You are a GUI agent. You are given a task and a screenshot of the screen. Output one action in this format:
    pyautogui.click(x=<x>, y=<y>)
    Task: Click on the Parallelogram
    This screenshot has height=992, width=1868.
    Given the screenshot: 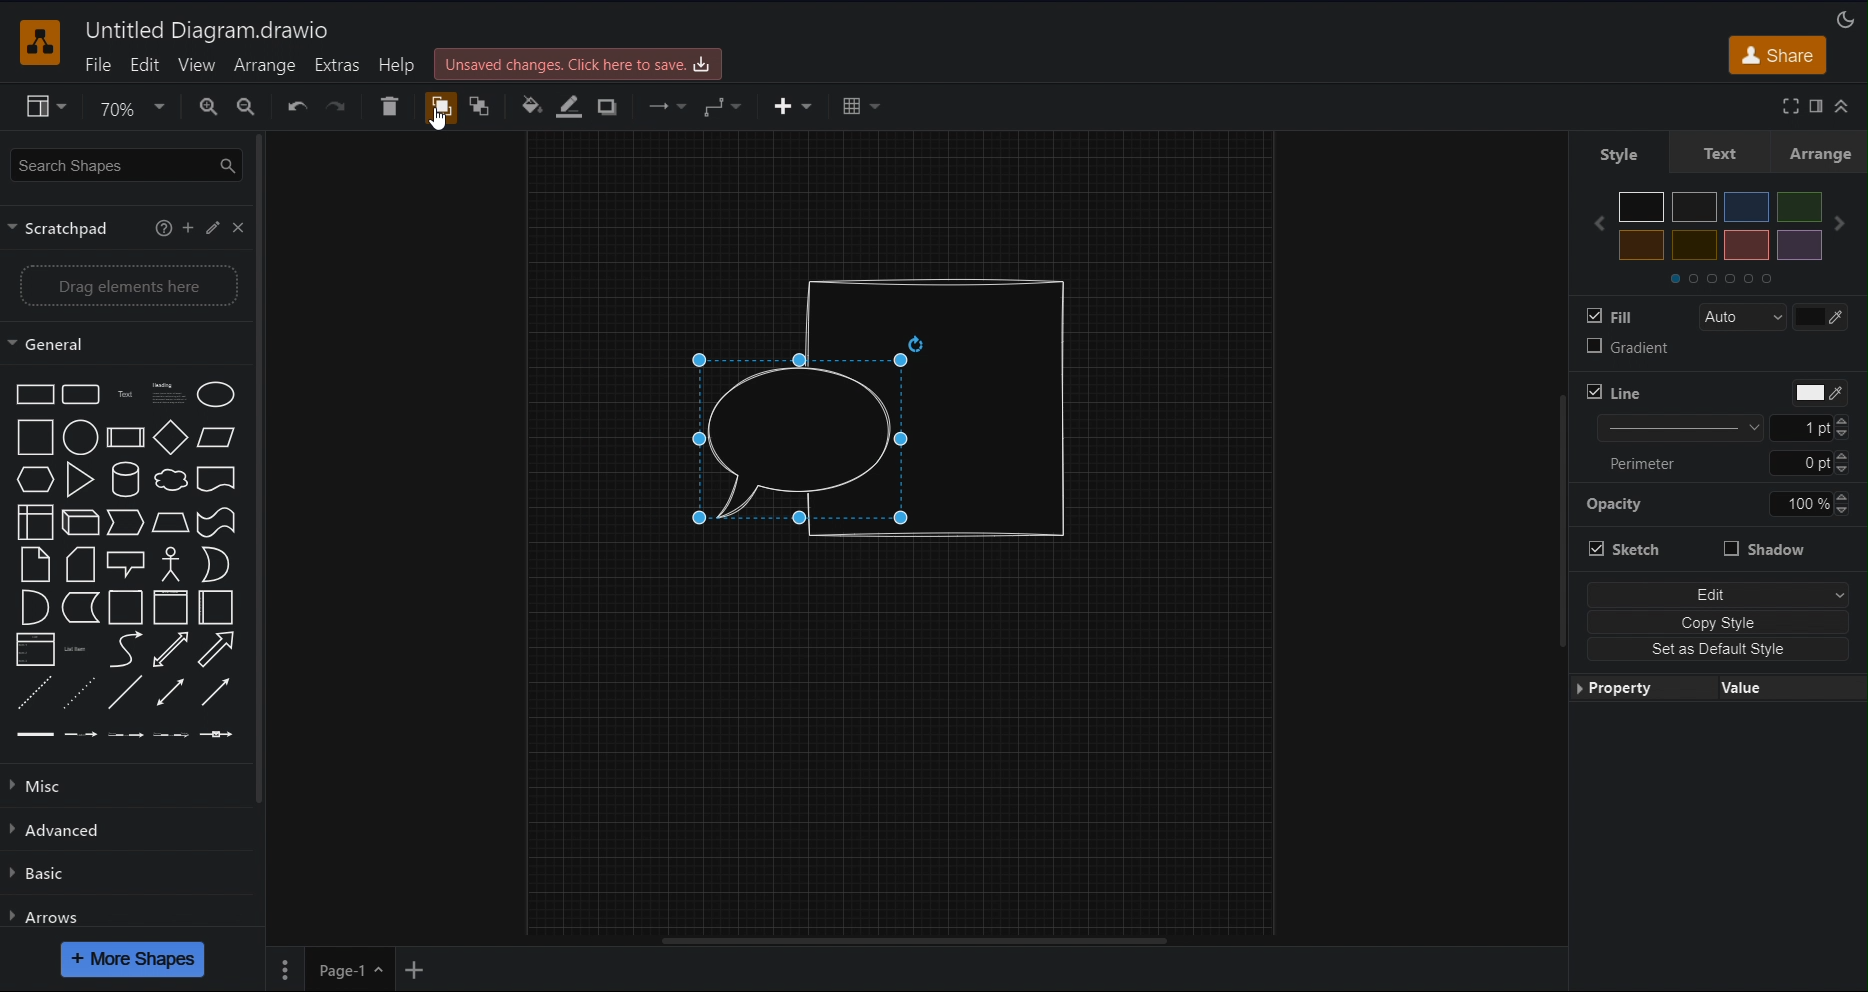 What is the action you would take?
    pyautogui.click(x=216, y=437)
    